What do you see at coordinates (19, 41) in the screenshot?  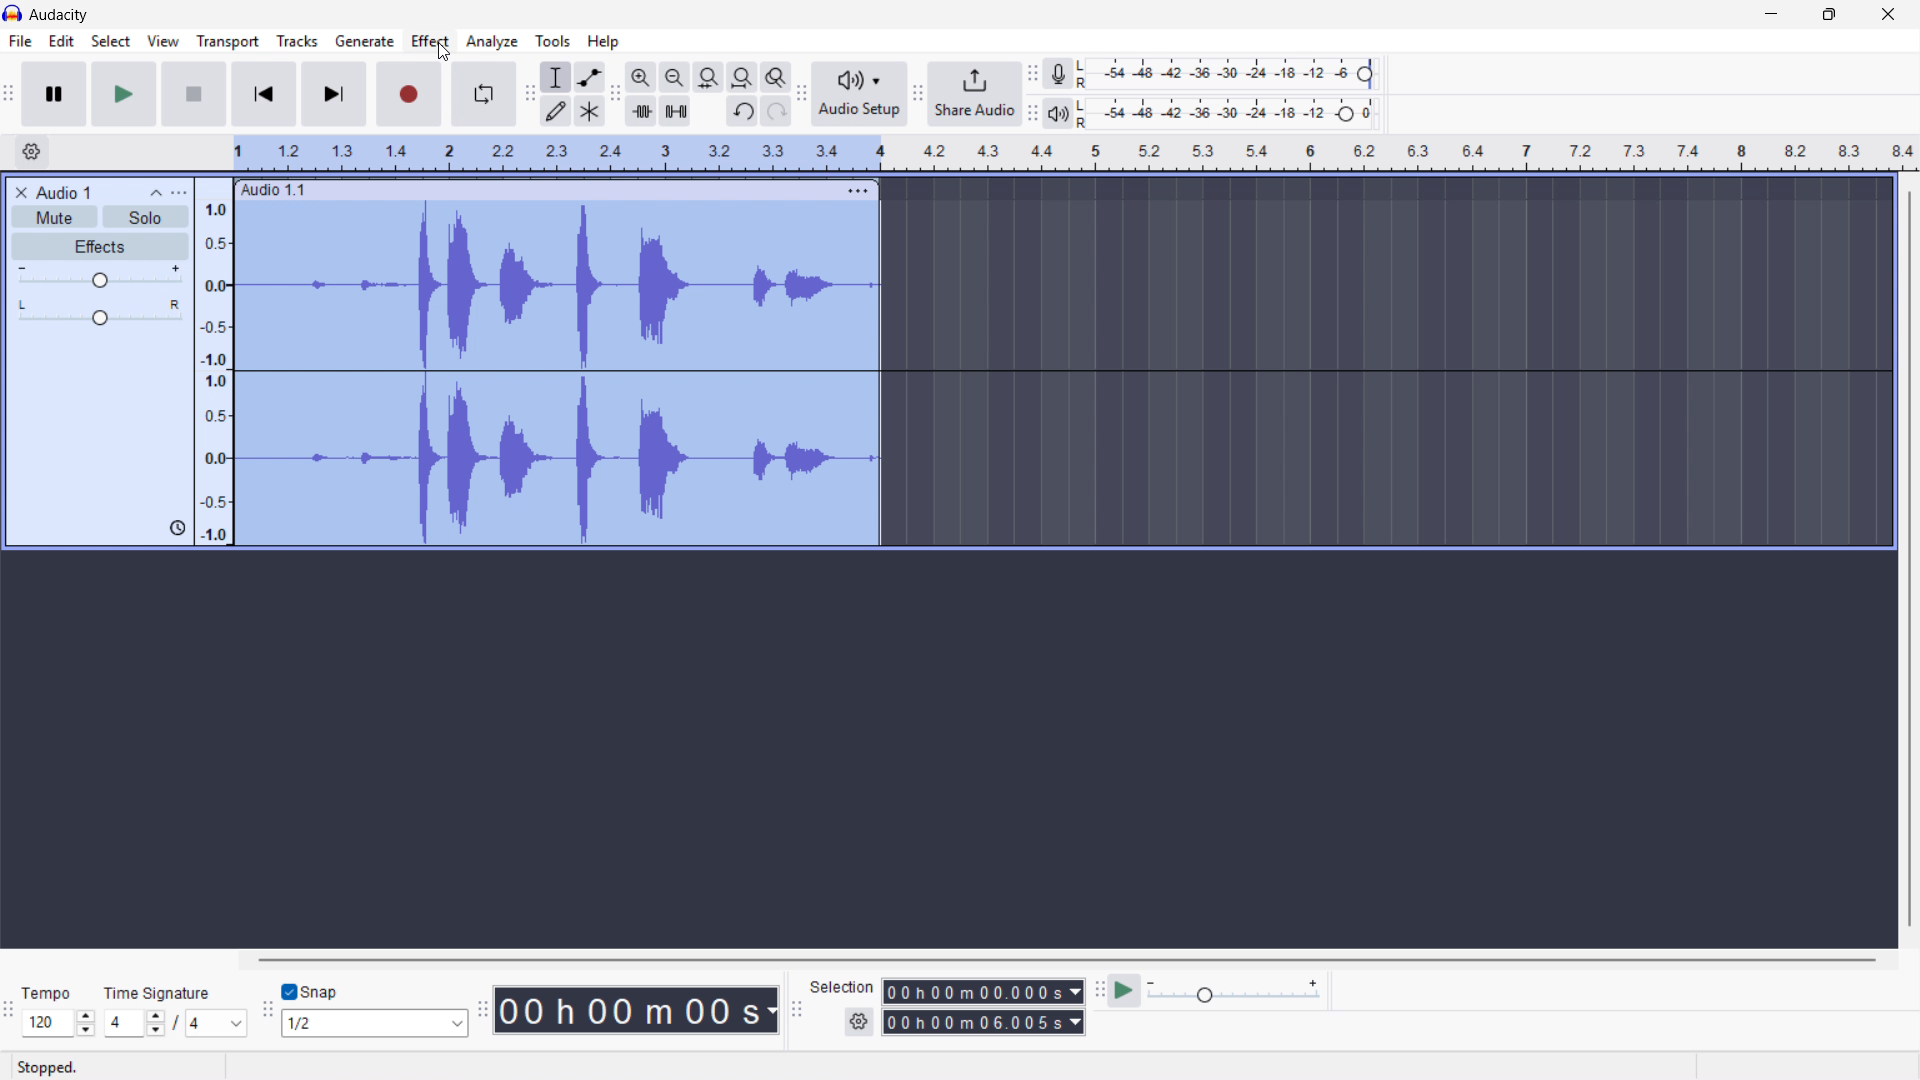 I see `file ` at bounding box center [19, 41].